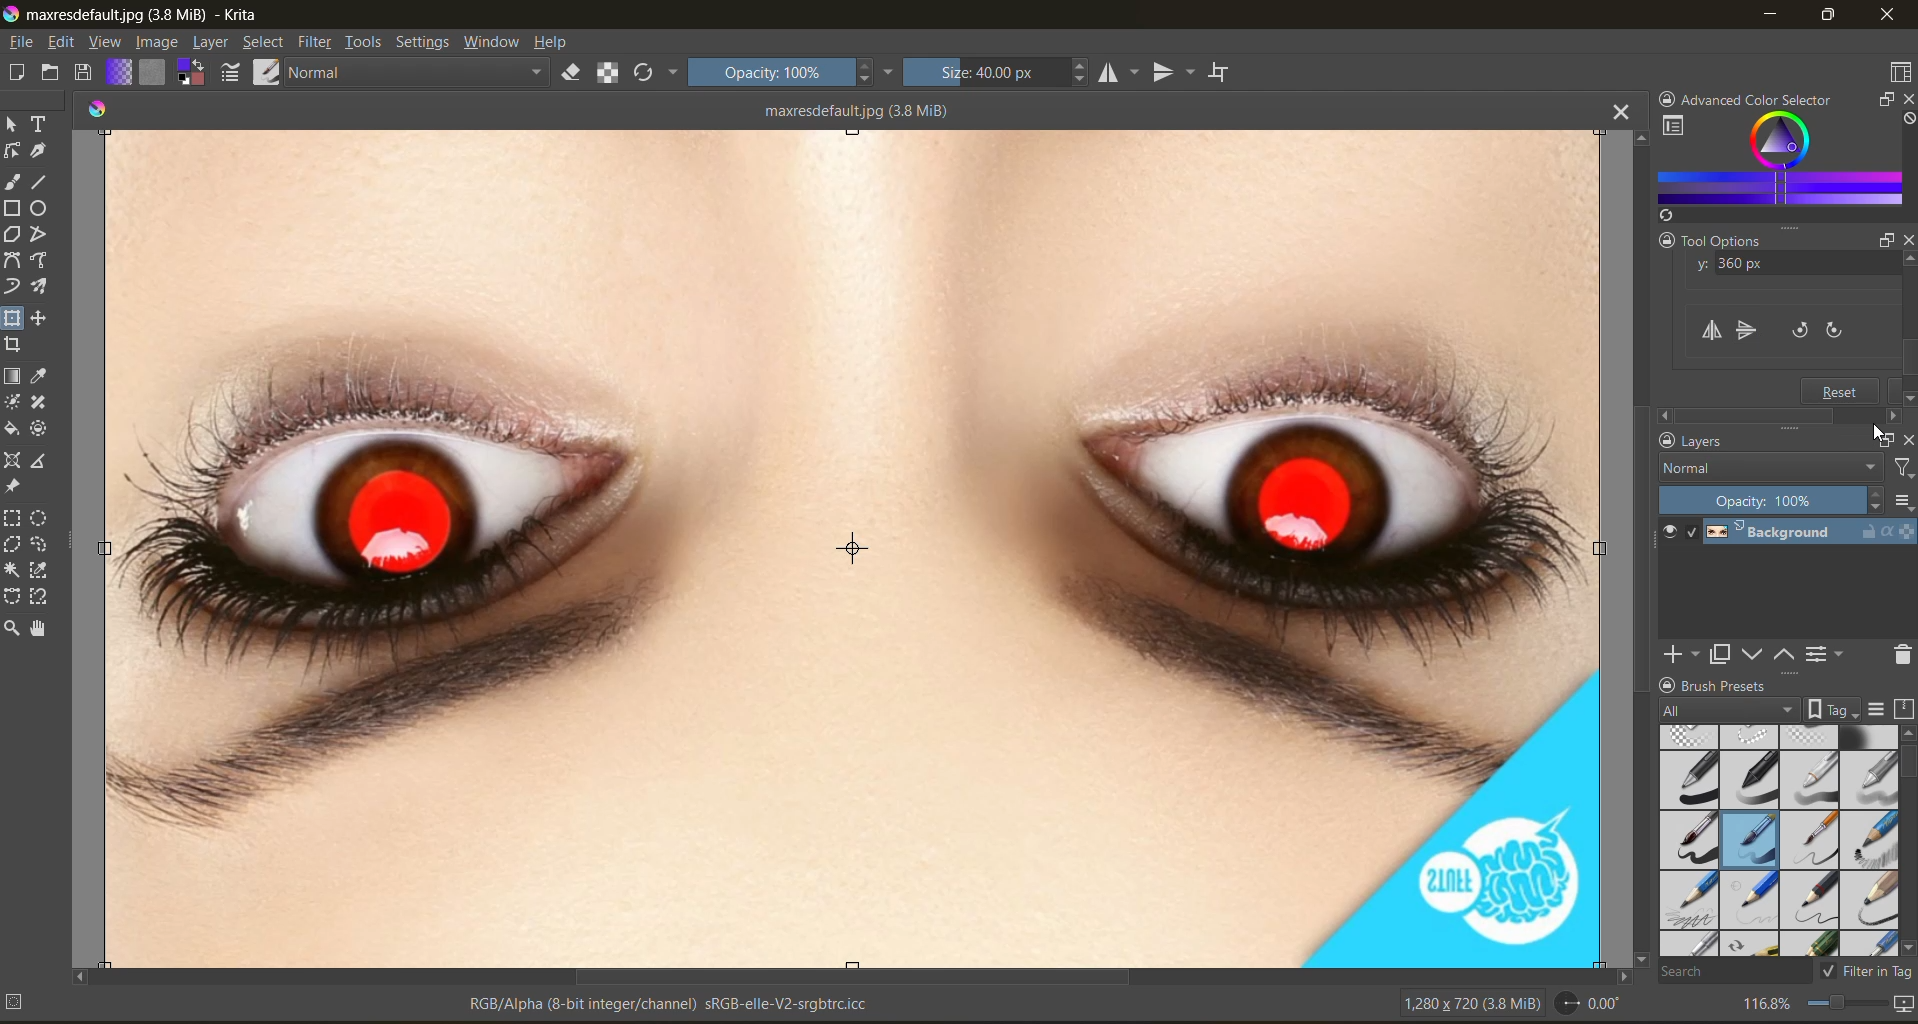 This screenshot has height=1024, width=1918. I want to click on tool, so click(41, 460).